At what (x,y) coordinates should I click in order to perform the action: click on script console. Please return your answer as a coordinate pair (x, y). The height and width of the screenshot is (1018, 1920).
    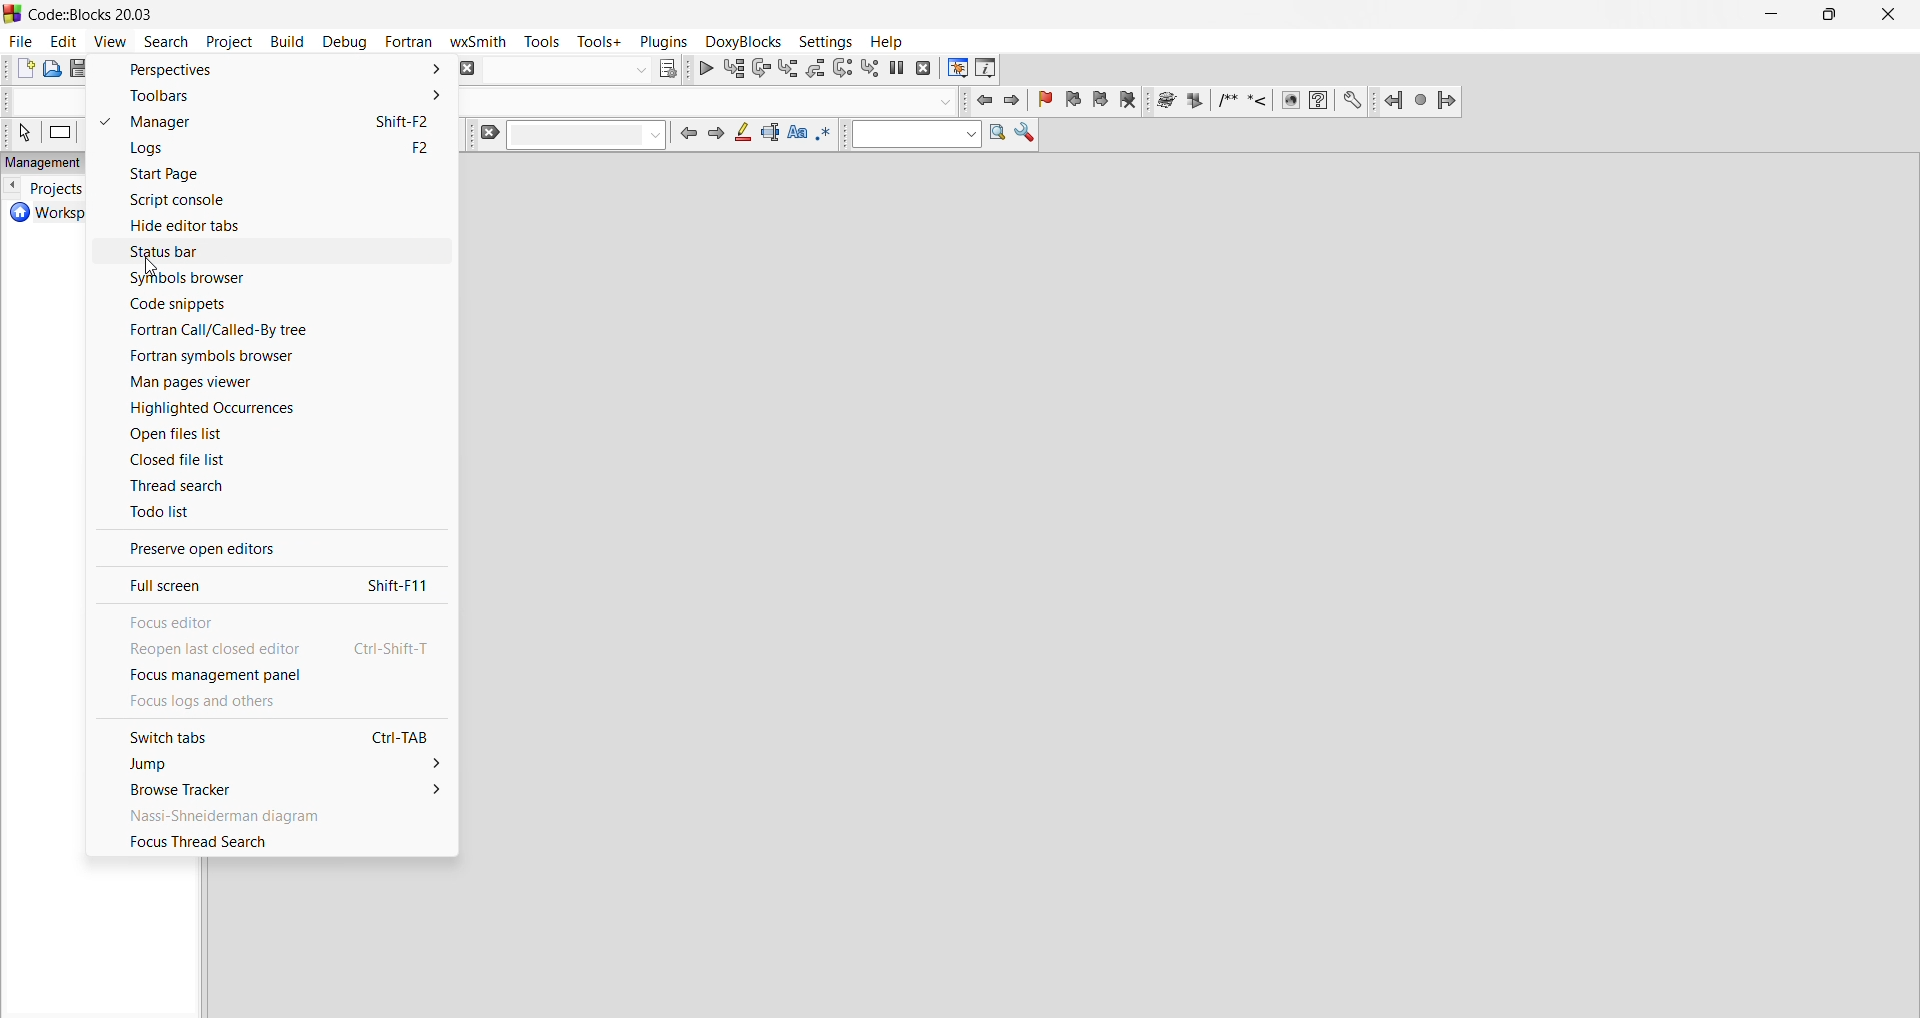
    Looking at the image, I should click on (270, 199).